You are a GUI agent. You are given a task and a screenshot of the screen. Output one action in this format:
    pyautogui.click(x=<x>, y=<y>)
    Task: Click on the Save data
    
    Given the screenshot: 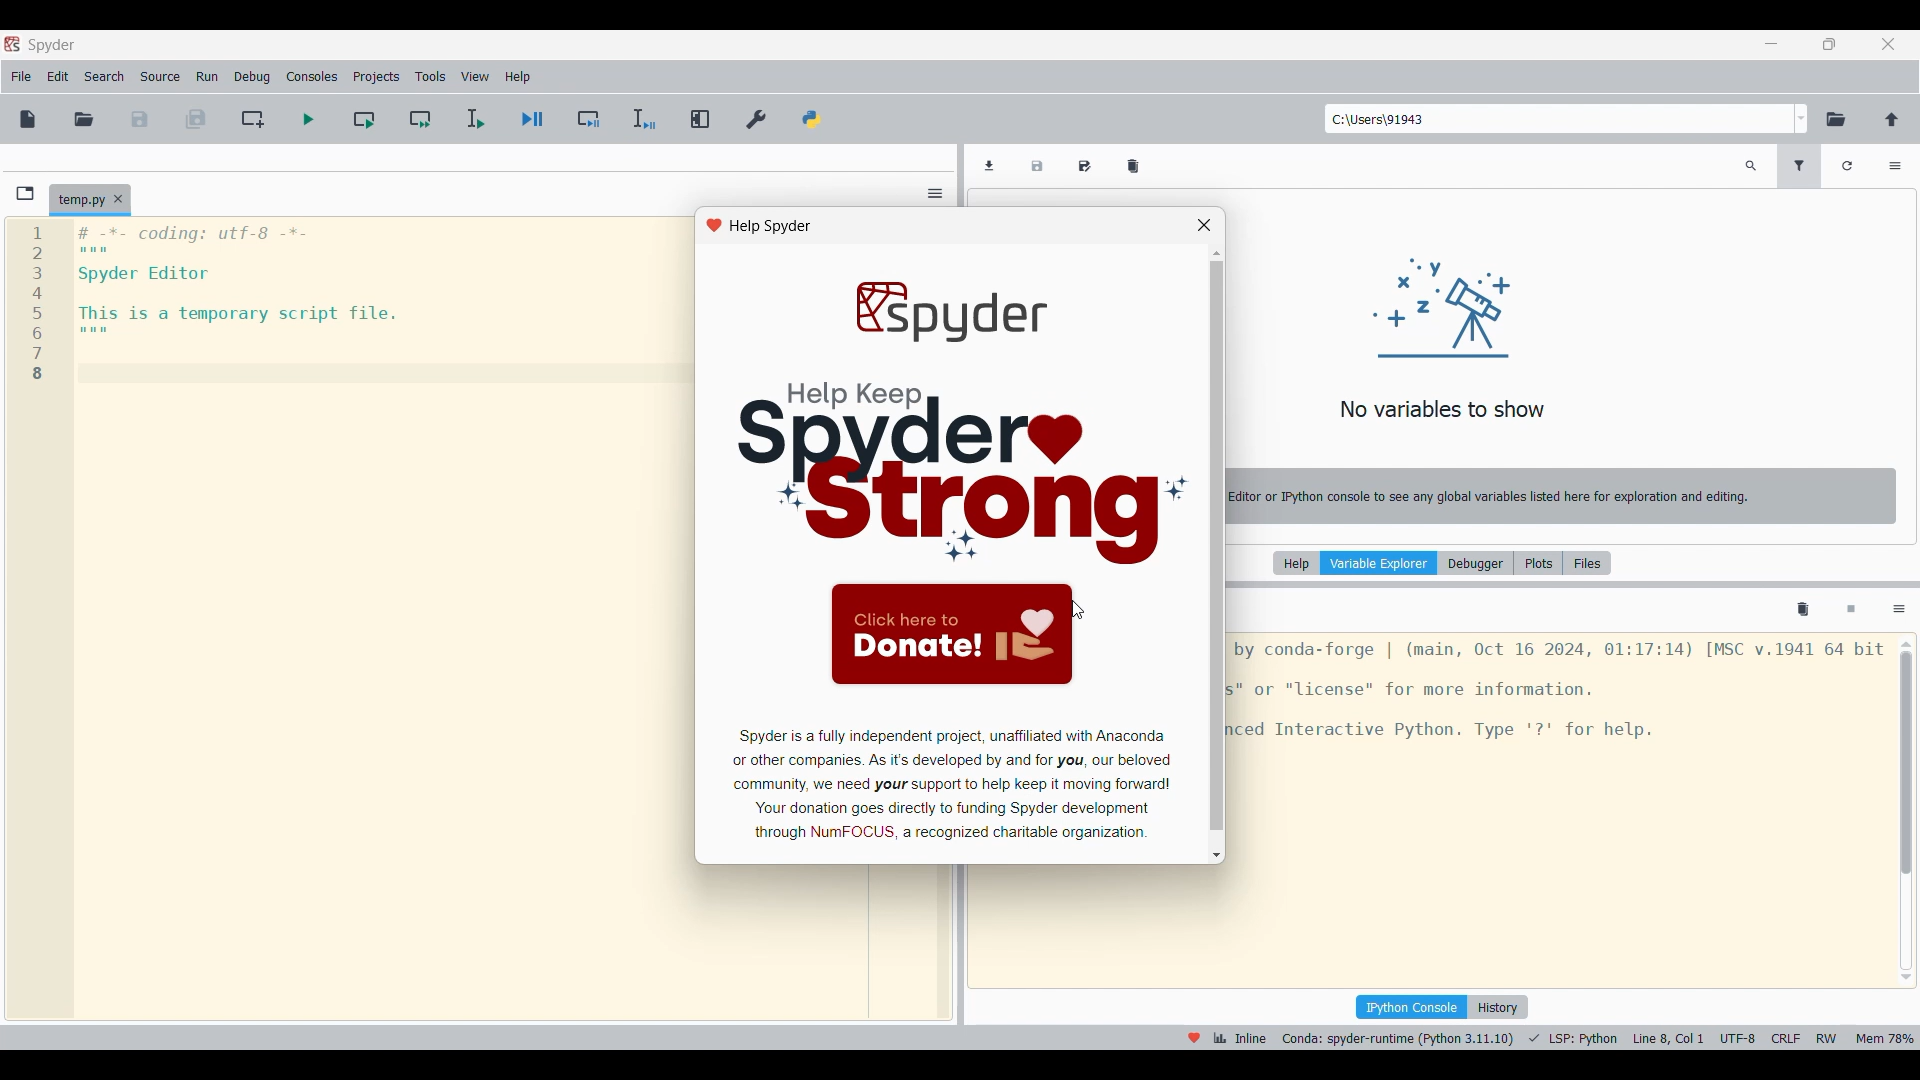 What is the action you would take?
    pyautogui.click(x=1037, y=166)
    